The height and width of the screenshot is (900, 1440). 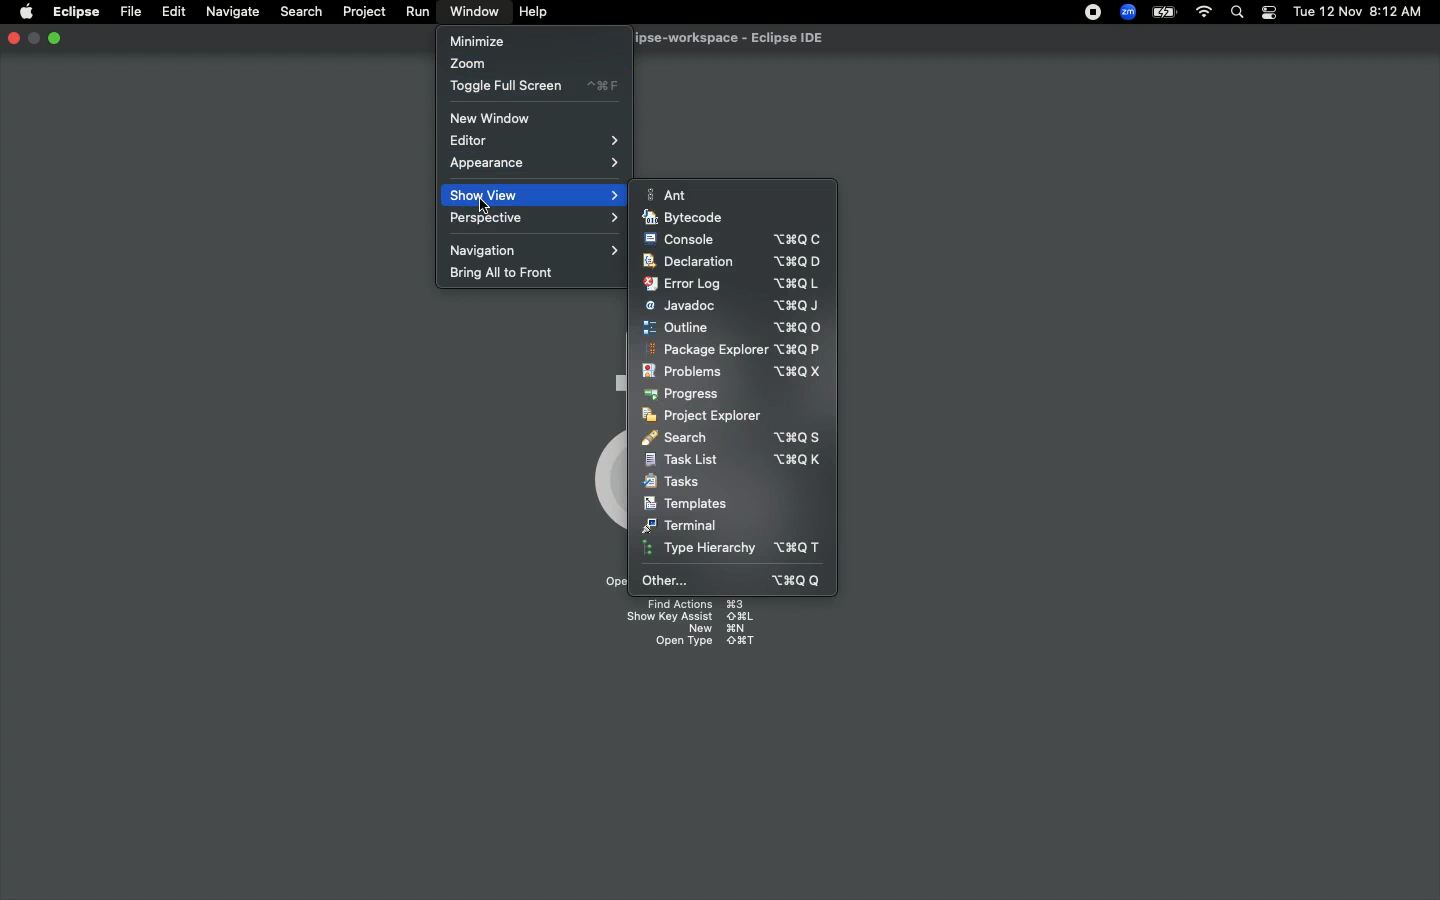 I want to click on Notification, so click(x=1268, y=13).